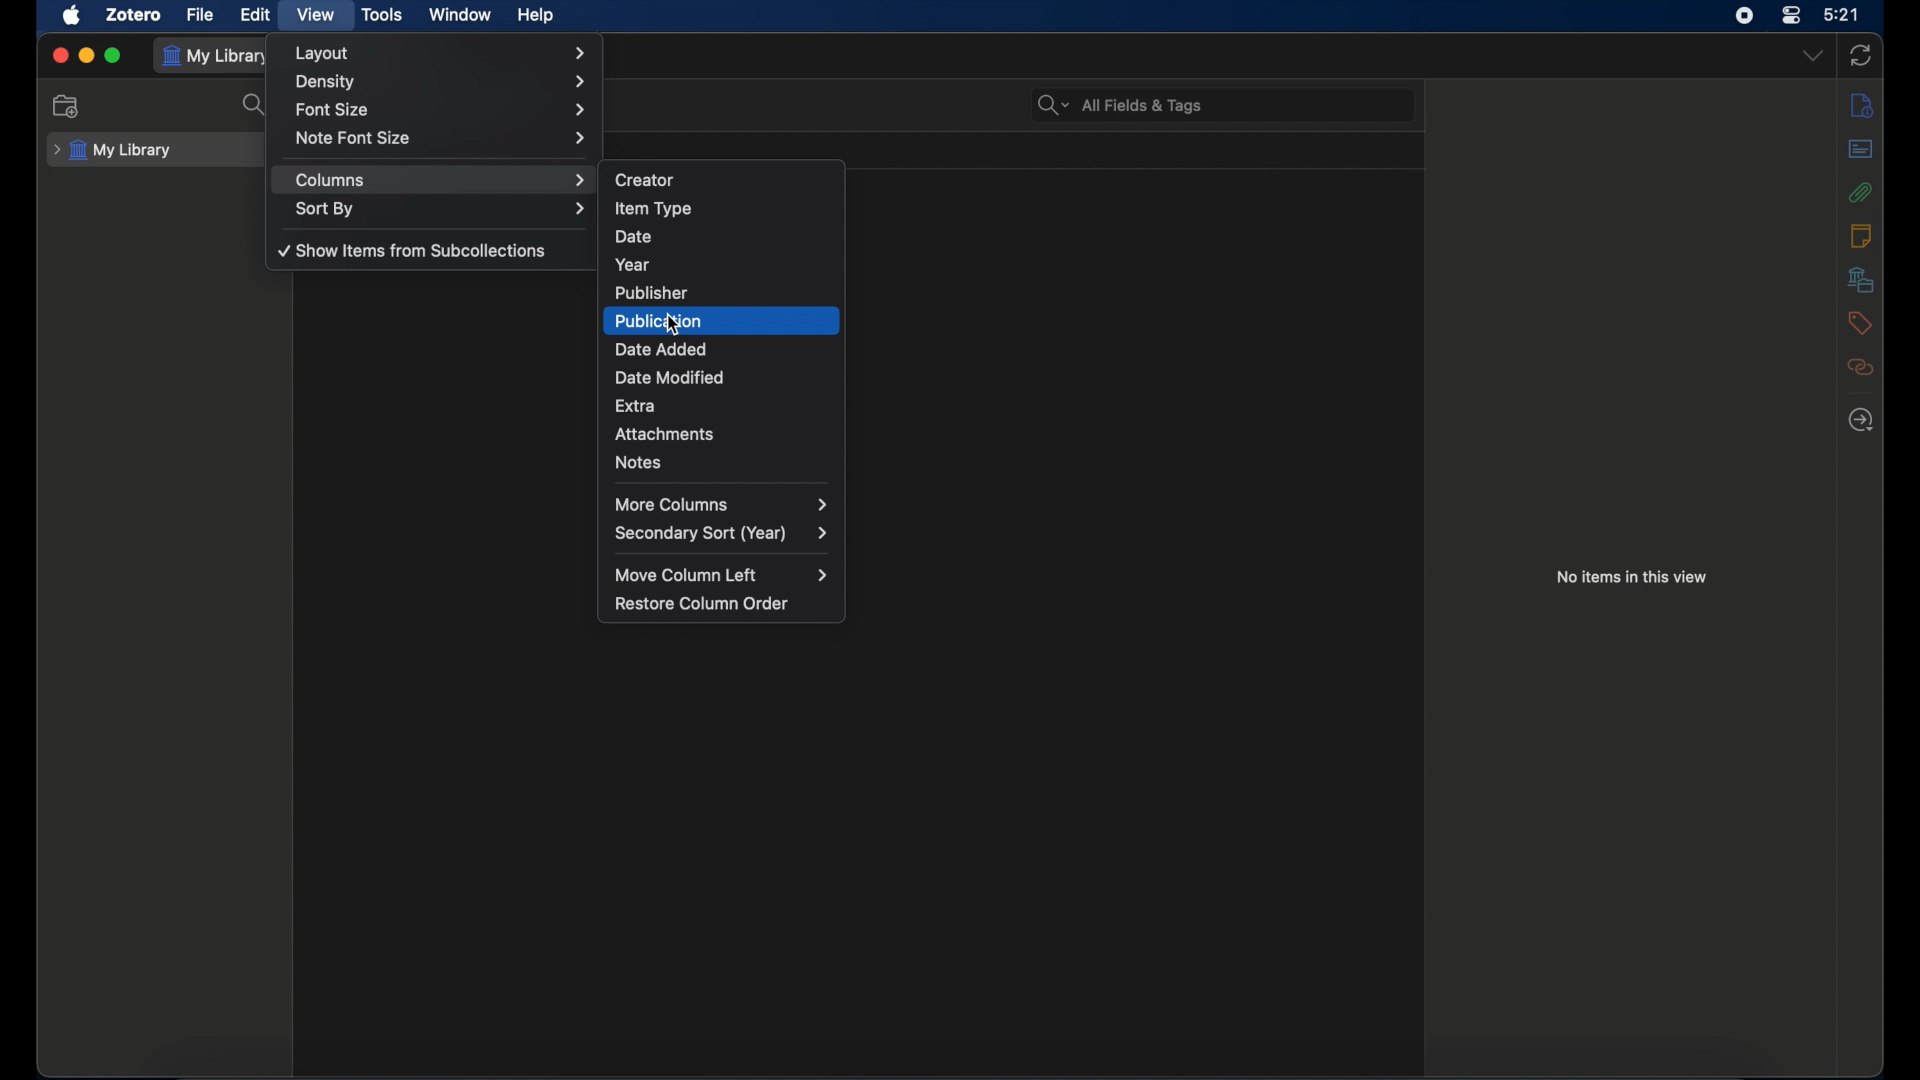  I want to click on tags, so click(1859, 322).